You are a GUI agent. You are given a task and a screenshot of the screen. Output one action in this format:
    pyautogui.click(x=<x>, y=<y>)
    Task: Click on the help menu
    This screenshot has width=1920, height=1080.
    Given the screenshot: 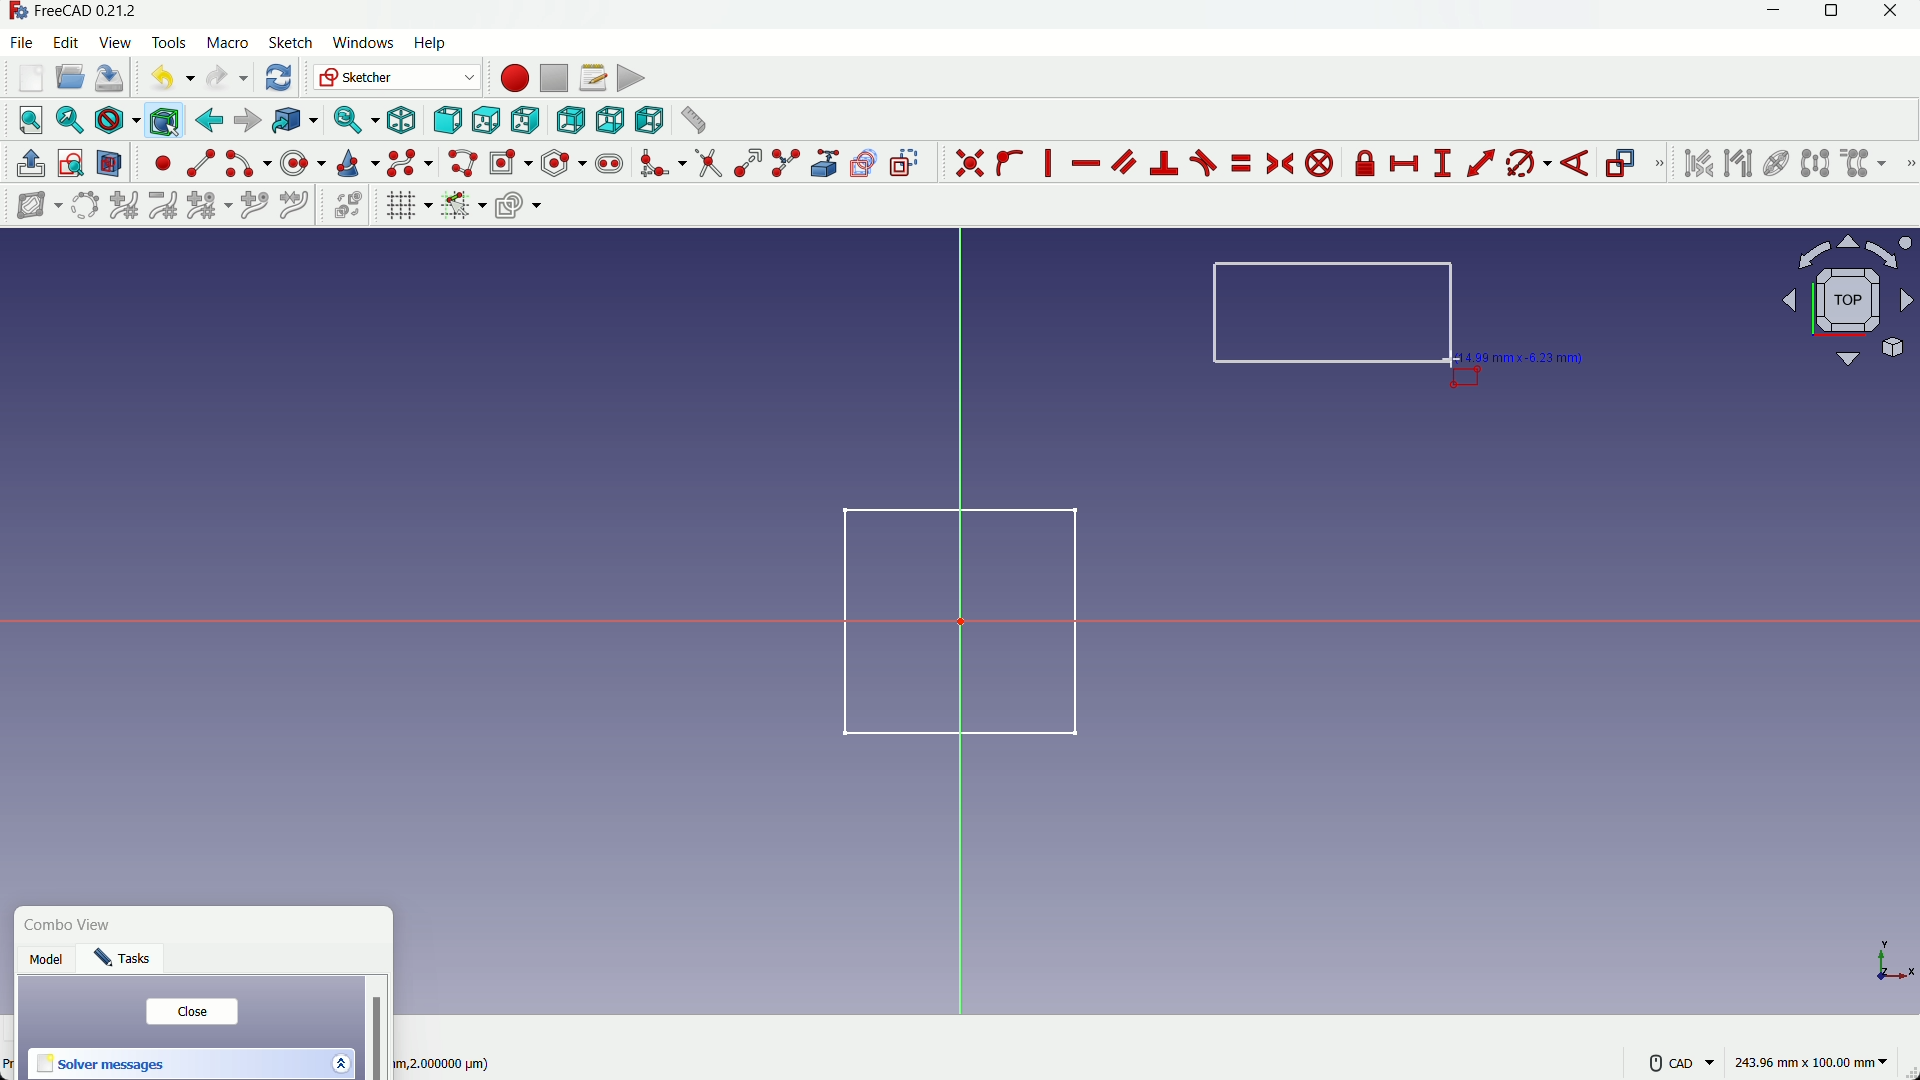 What is the action you would take?
    pyautogui.click(x=436, y=44)
    